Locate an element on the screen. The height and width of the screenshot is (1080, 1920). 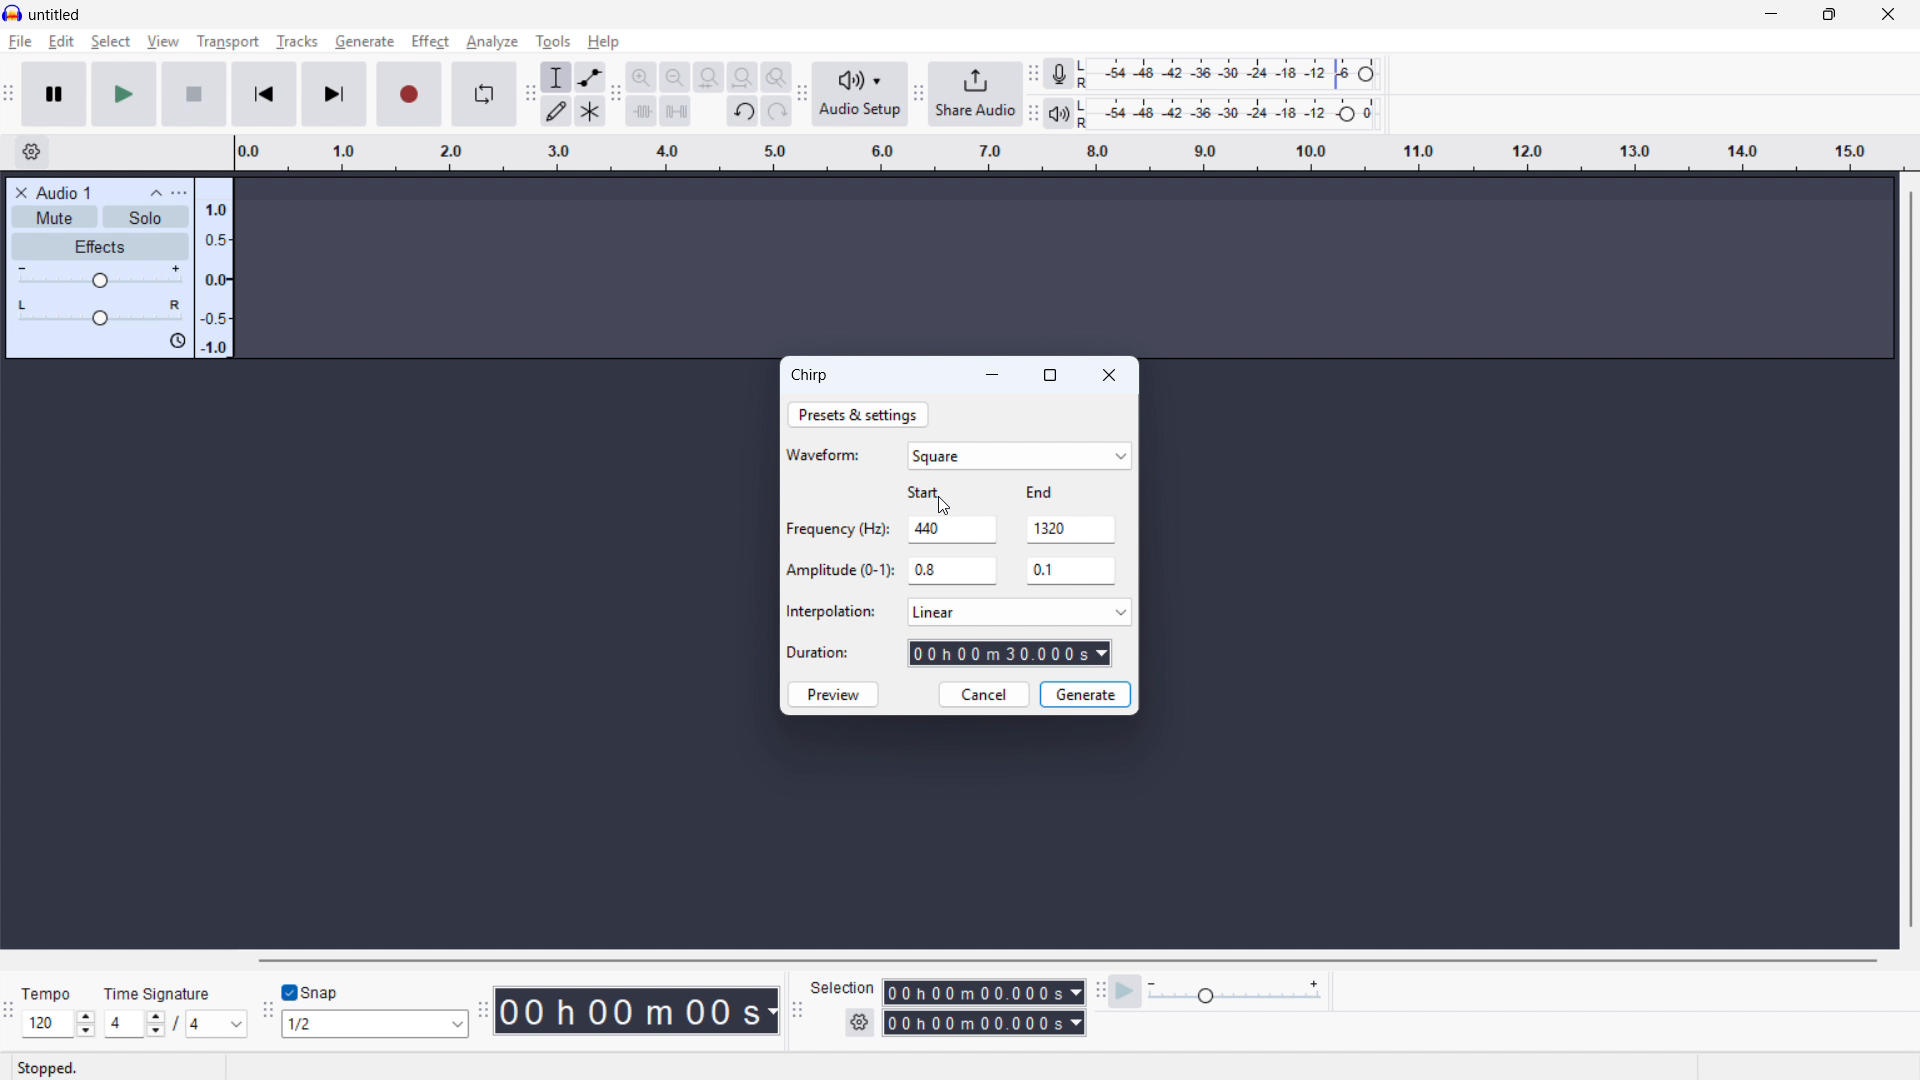
help  is located at coordinates (605, 41).